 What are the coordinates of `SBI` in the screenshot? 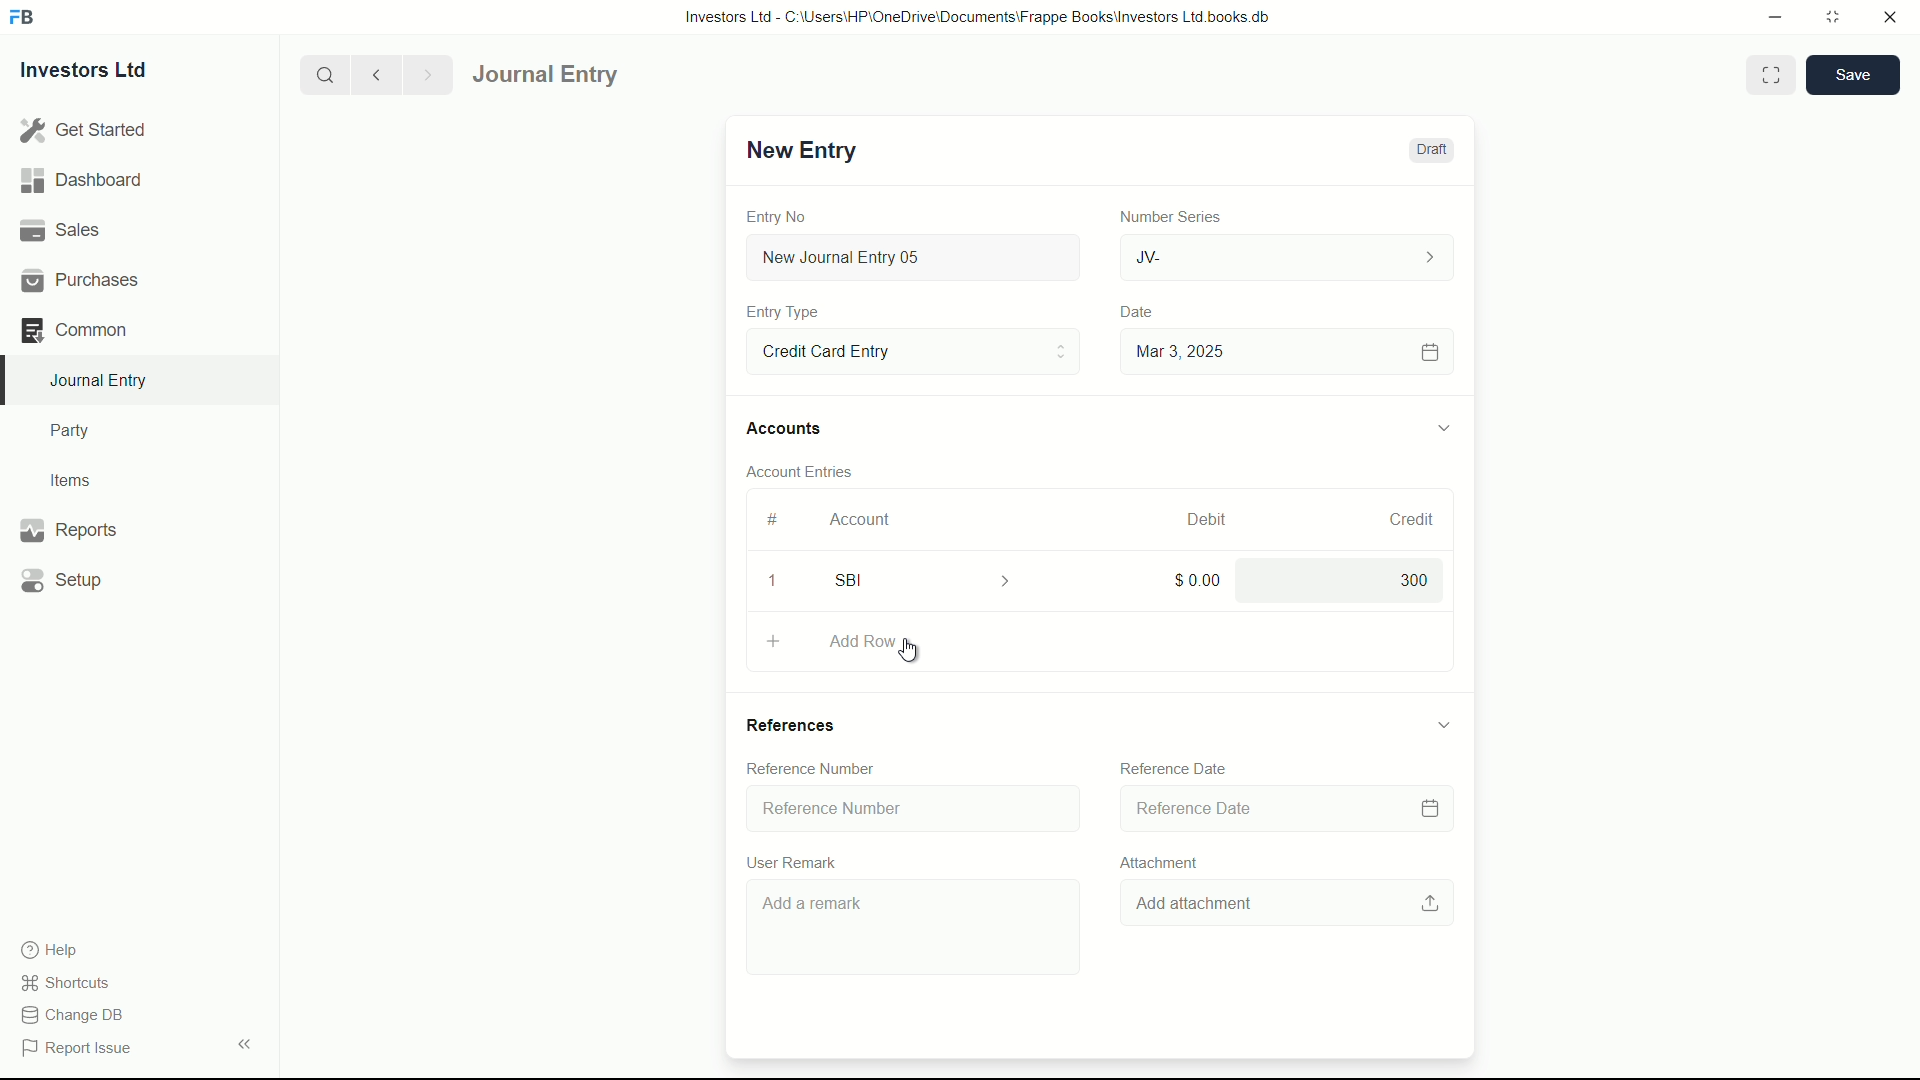 It's located at (936, 579).